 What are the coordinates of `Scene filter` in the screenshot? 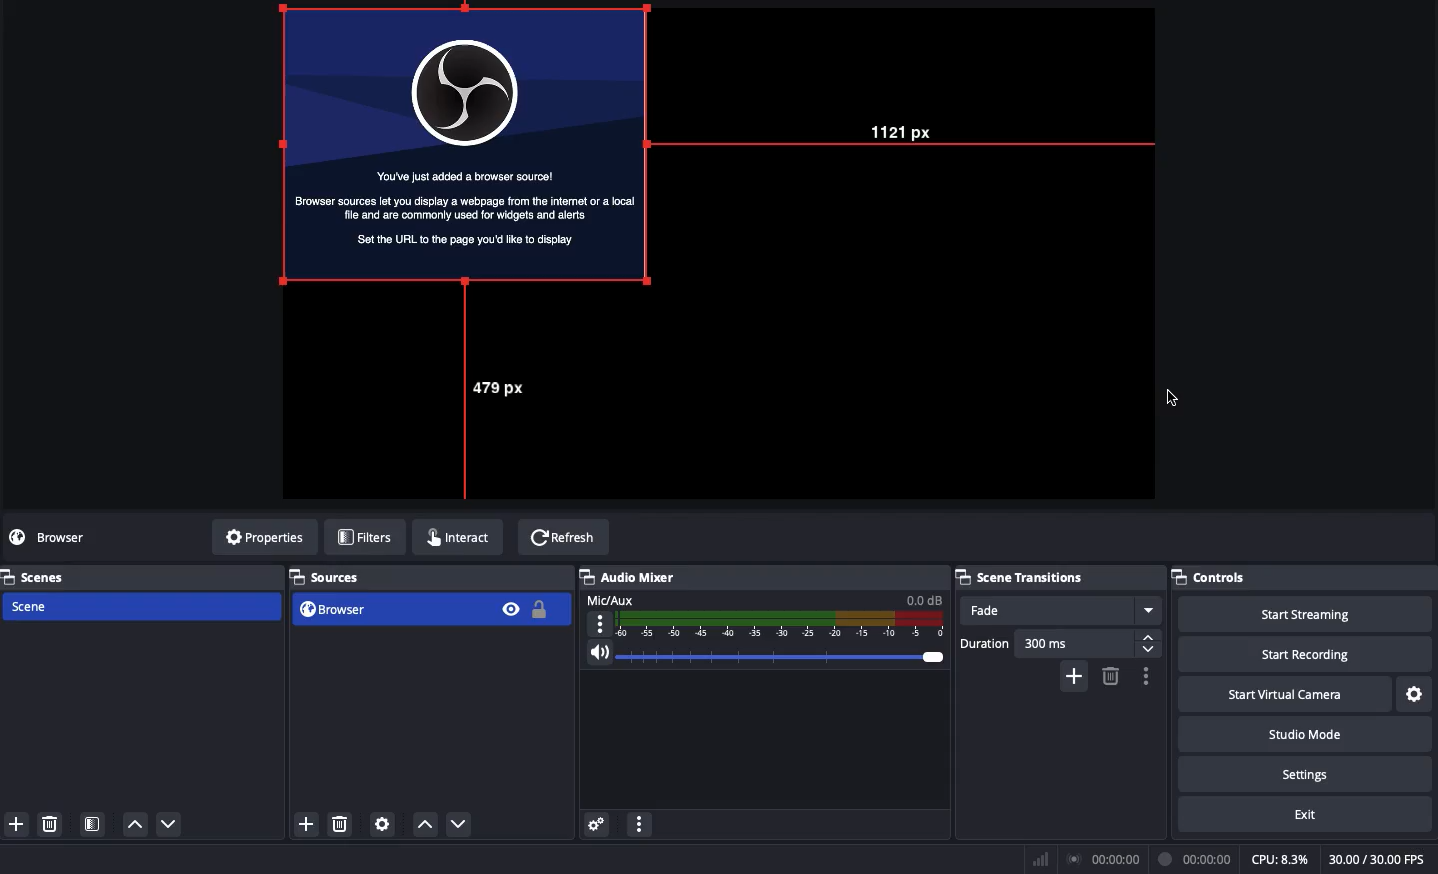 It's located at (91, 820).